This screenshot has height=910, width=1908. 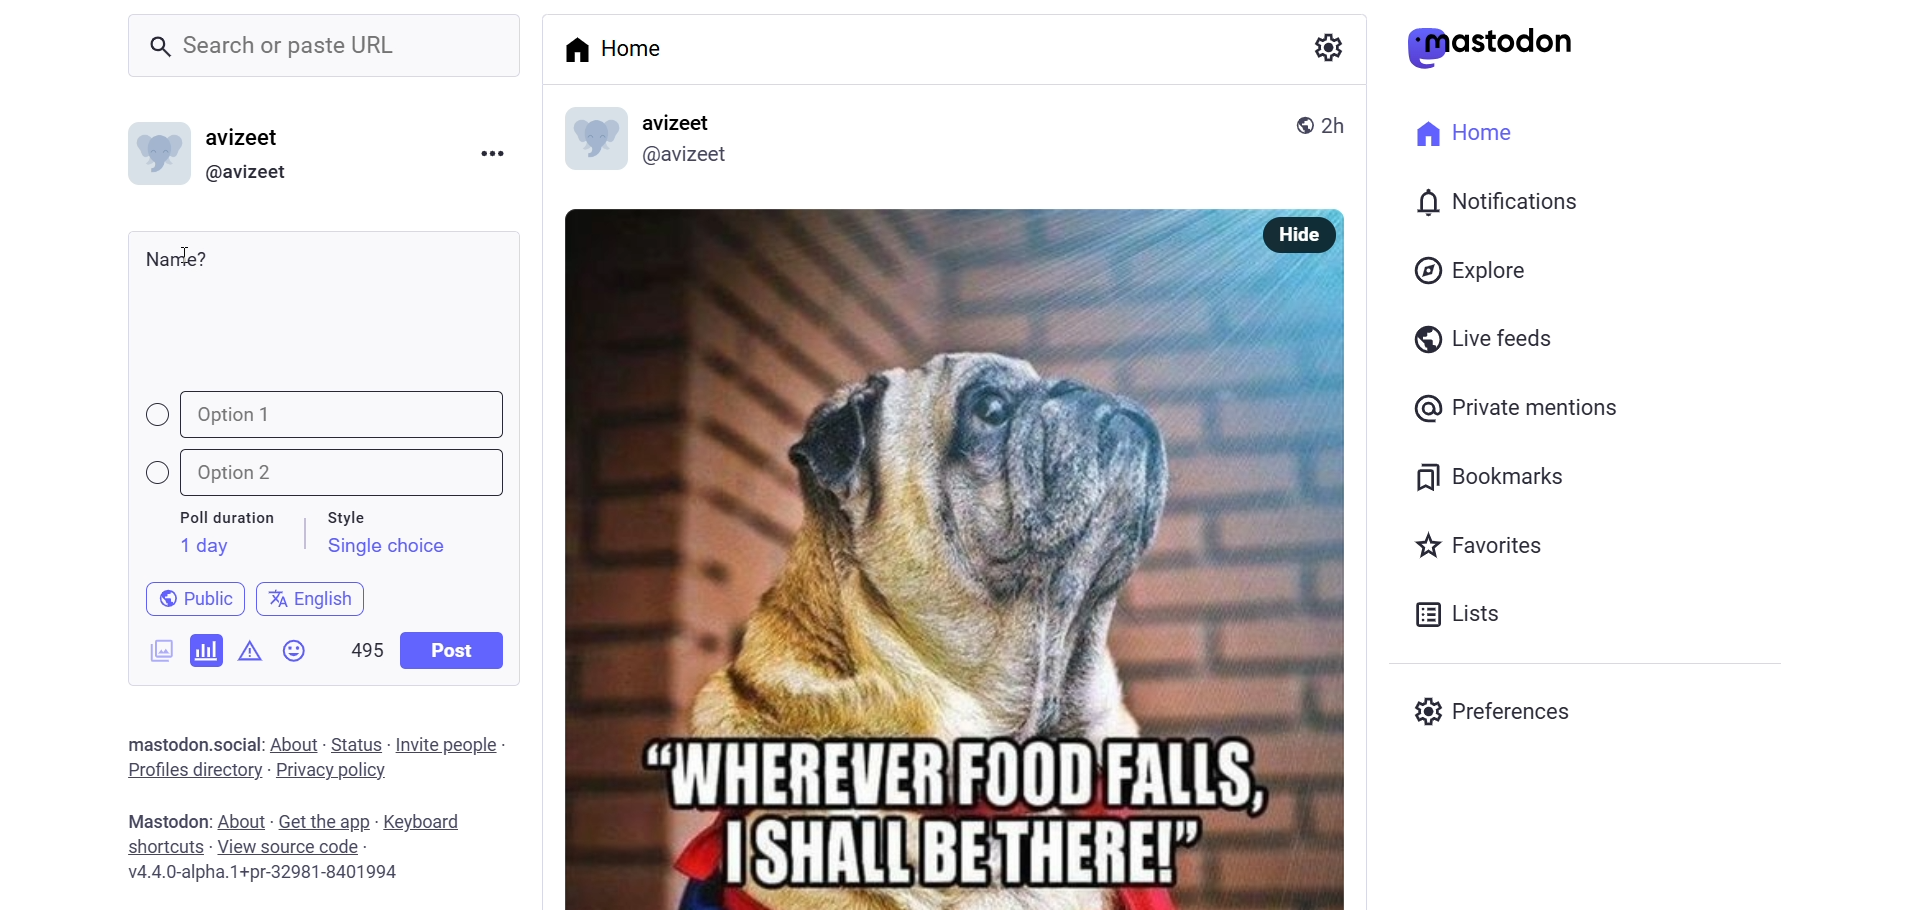 I want to click on emoji, so click(x=296, y=655).